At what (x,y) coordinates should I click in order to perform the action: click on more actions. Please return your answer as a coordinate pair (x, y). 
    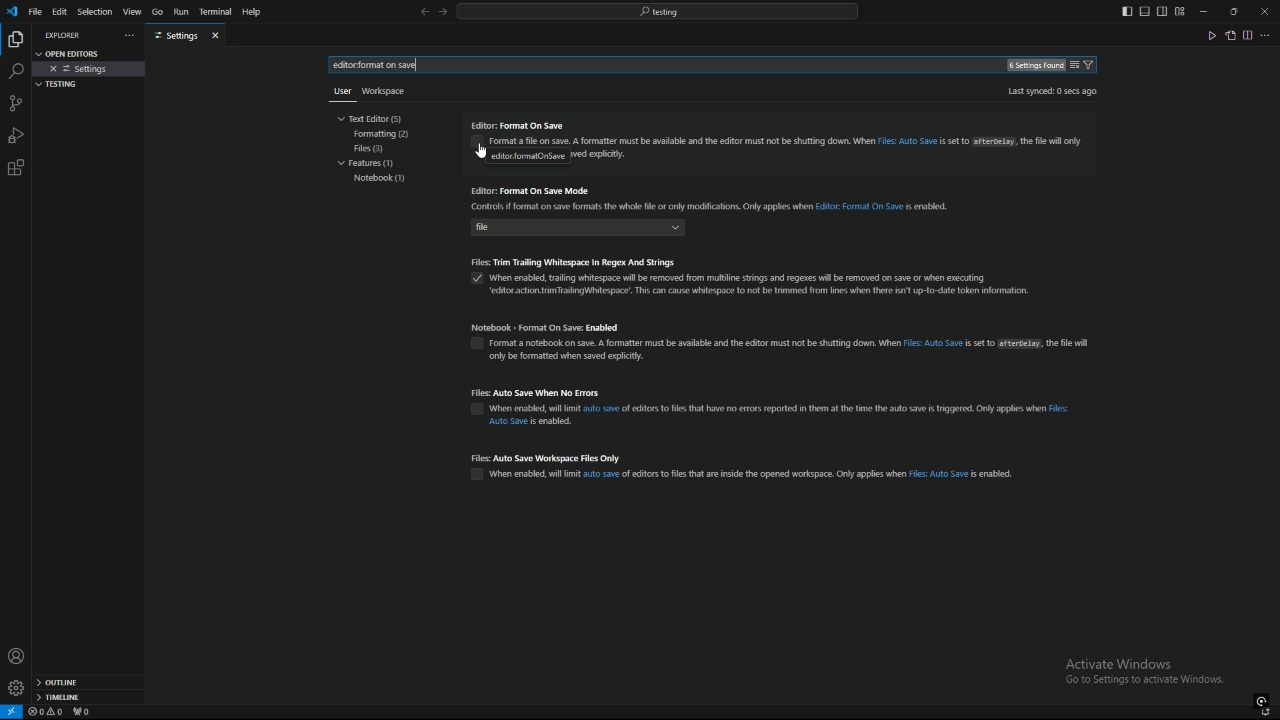
    Looking at the image, I should click on (127, 36).